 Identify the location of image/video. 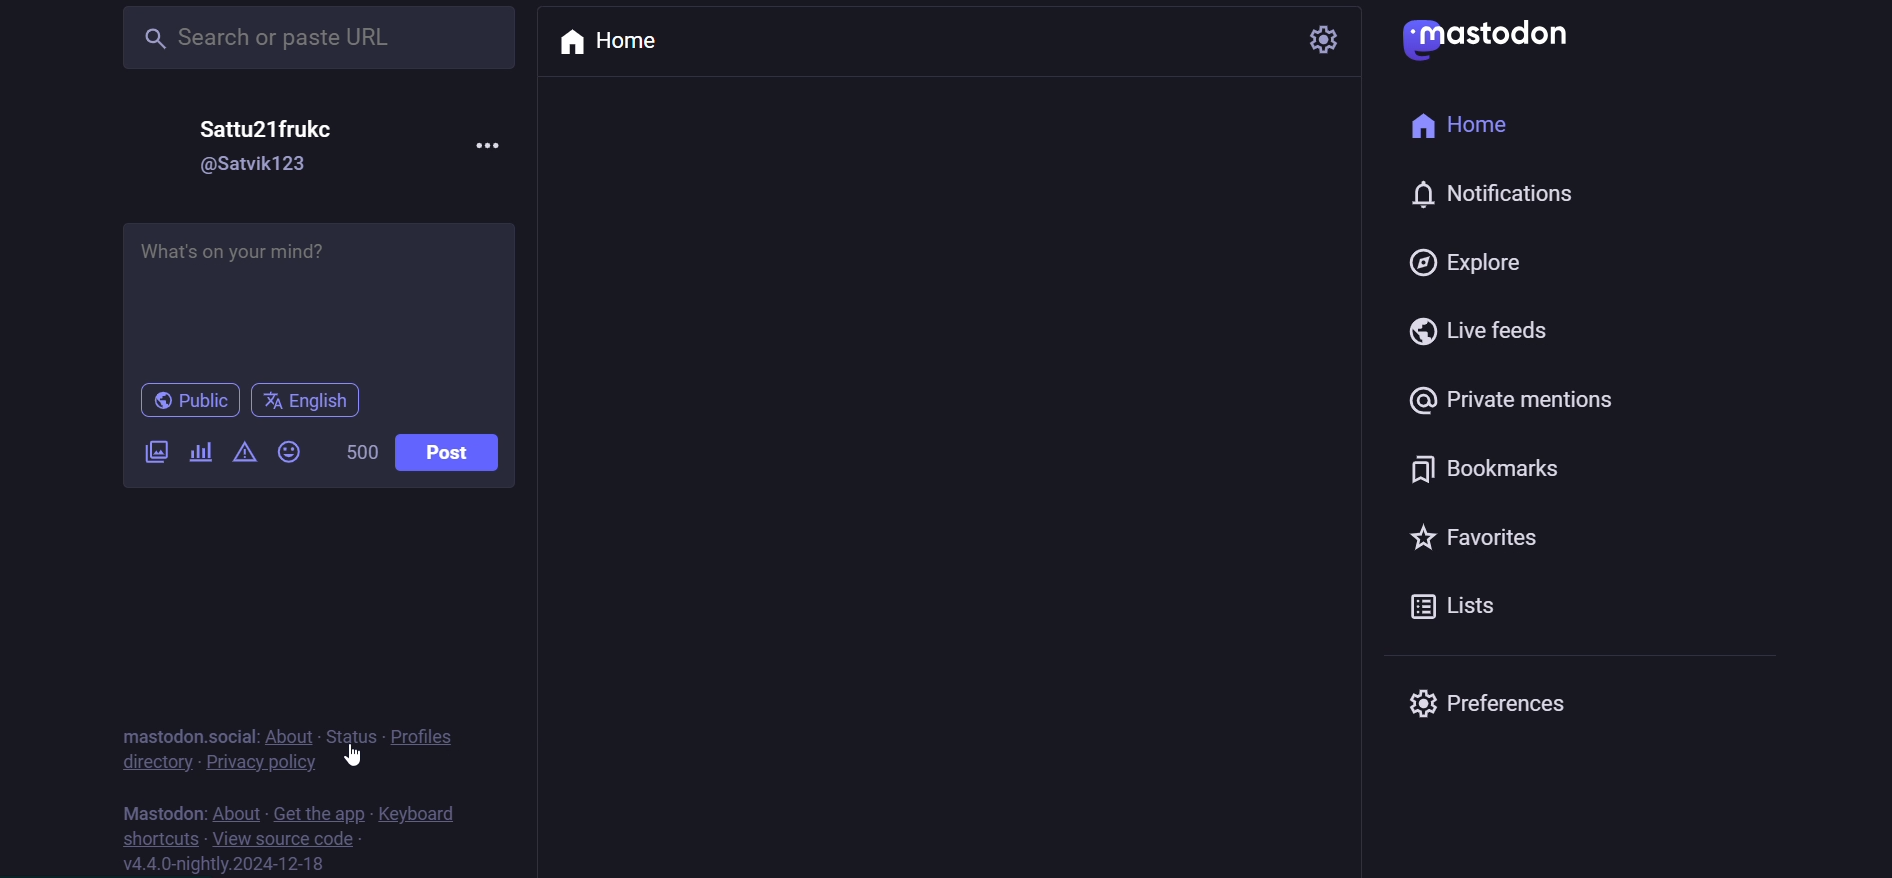
(152, 451).